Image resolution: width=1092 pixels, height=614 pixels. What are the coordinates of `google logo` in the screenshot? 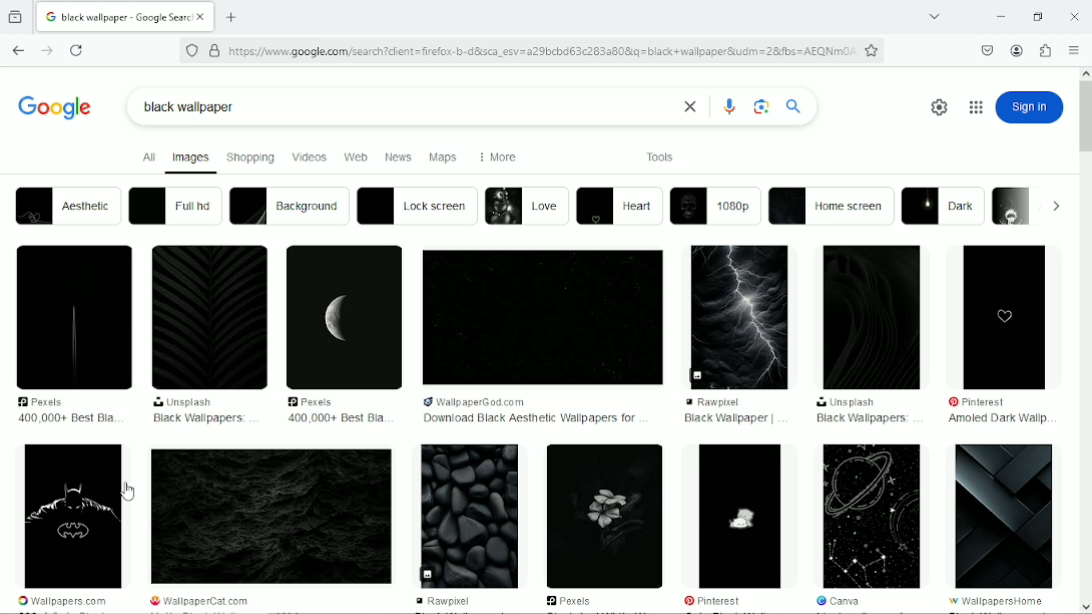 It's located at (50, 17).